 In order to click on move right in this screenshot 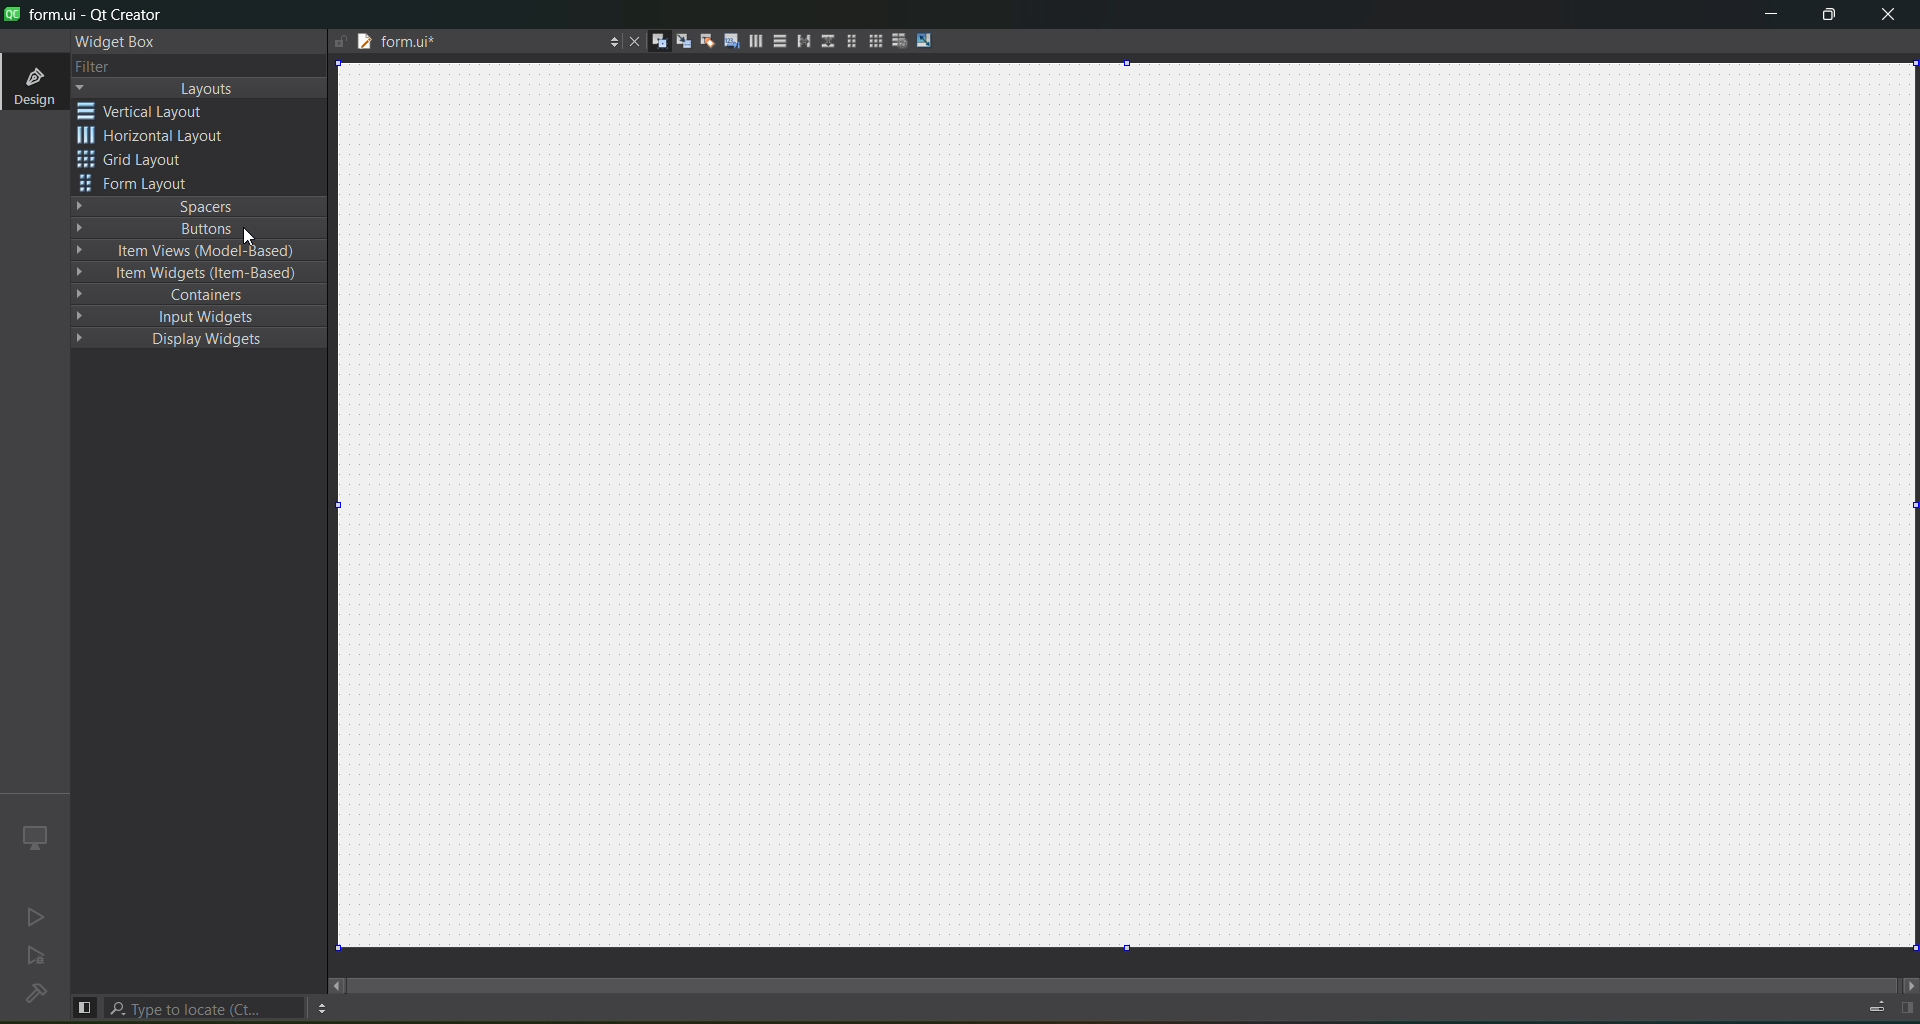, I will do `click(1906, 983)`.